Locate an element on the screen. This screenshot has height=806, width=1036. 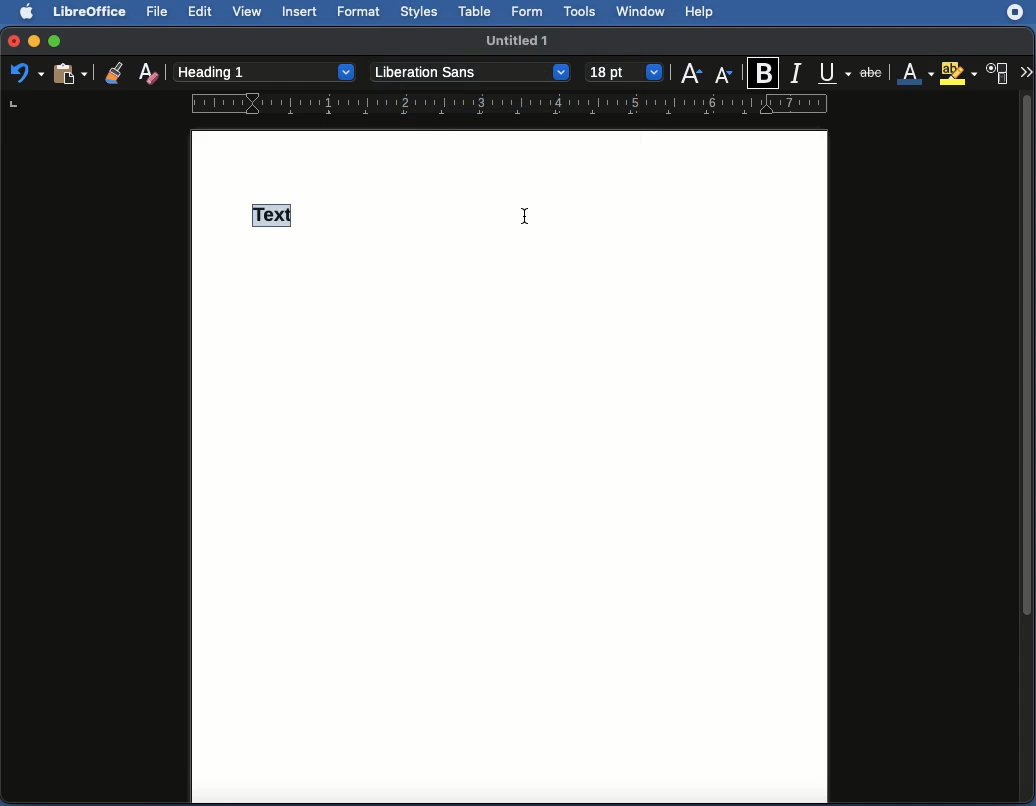
Format is located at coordinates (361, 13).